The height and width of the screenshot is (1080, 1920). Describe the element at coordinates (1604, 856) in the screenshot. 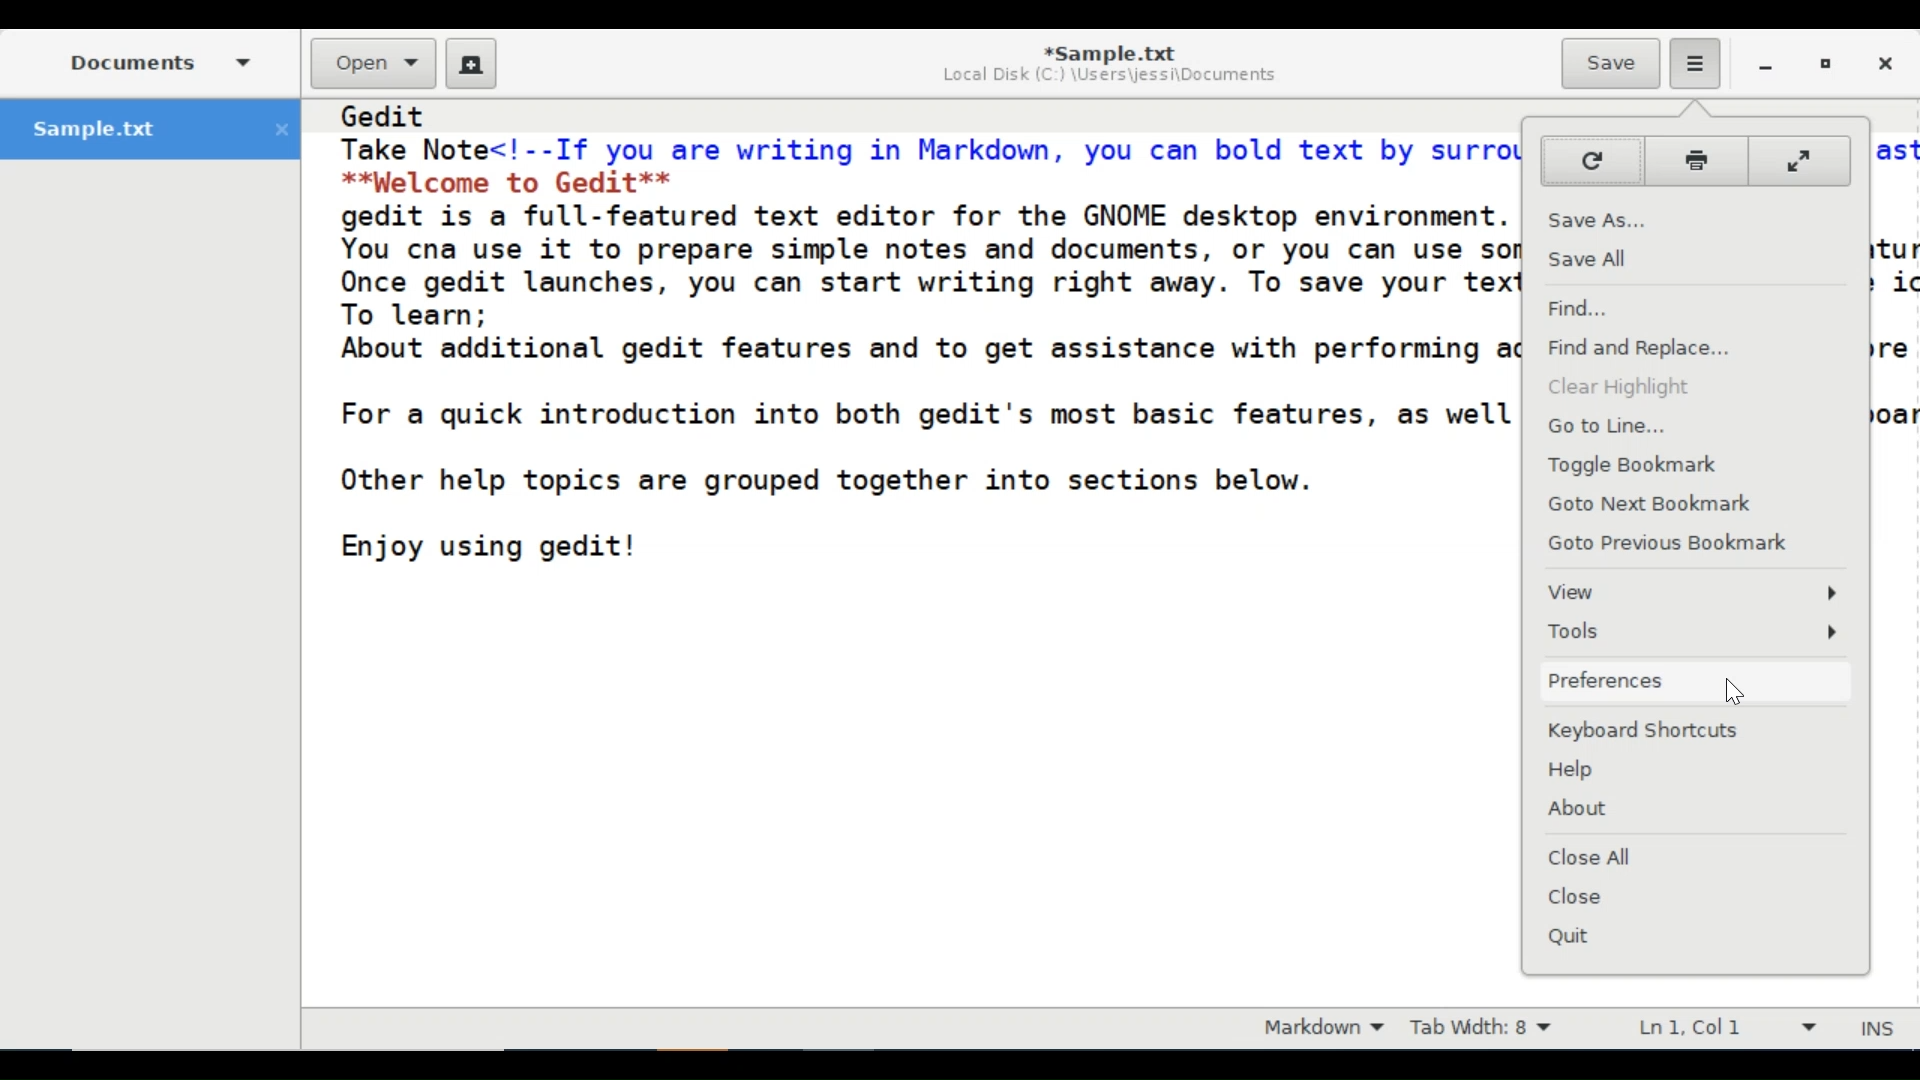

I see `Close All` at that location.